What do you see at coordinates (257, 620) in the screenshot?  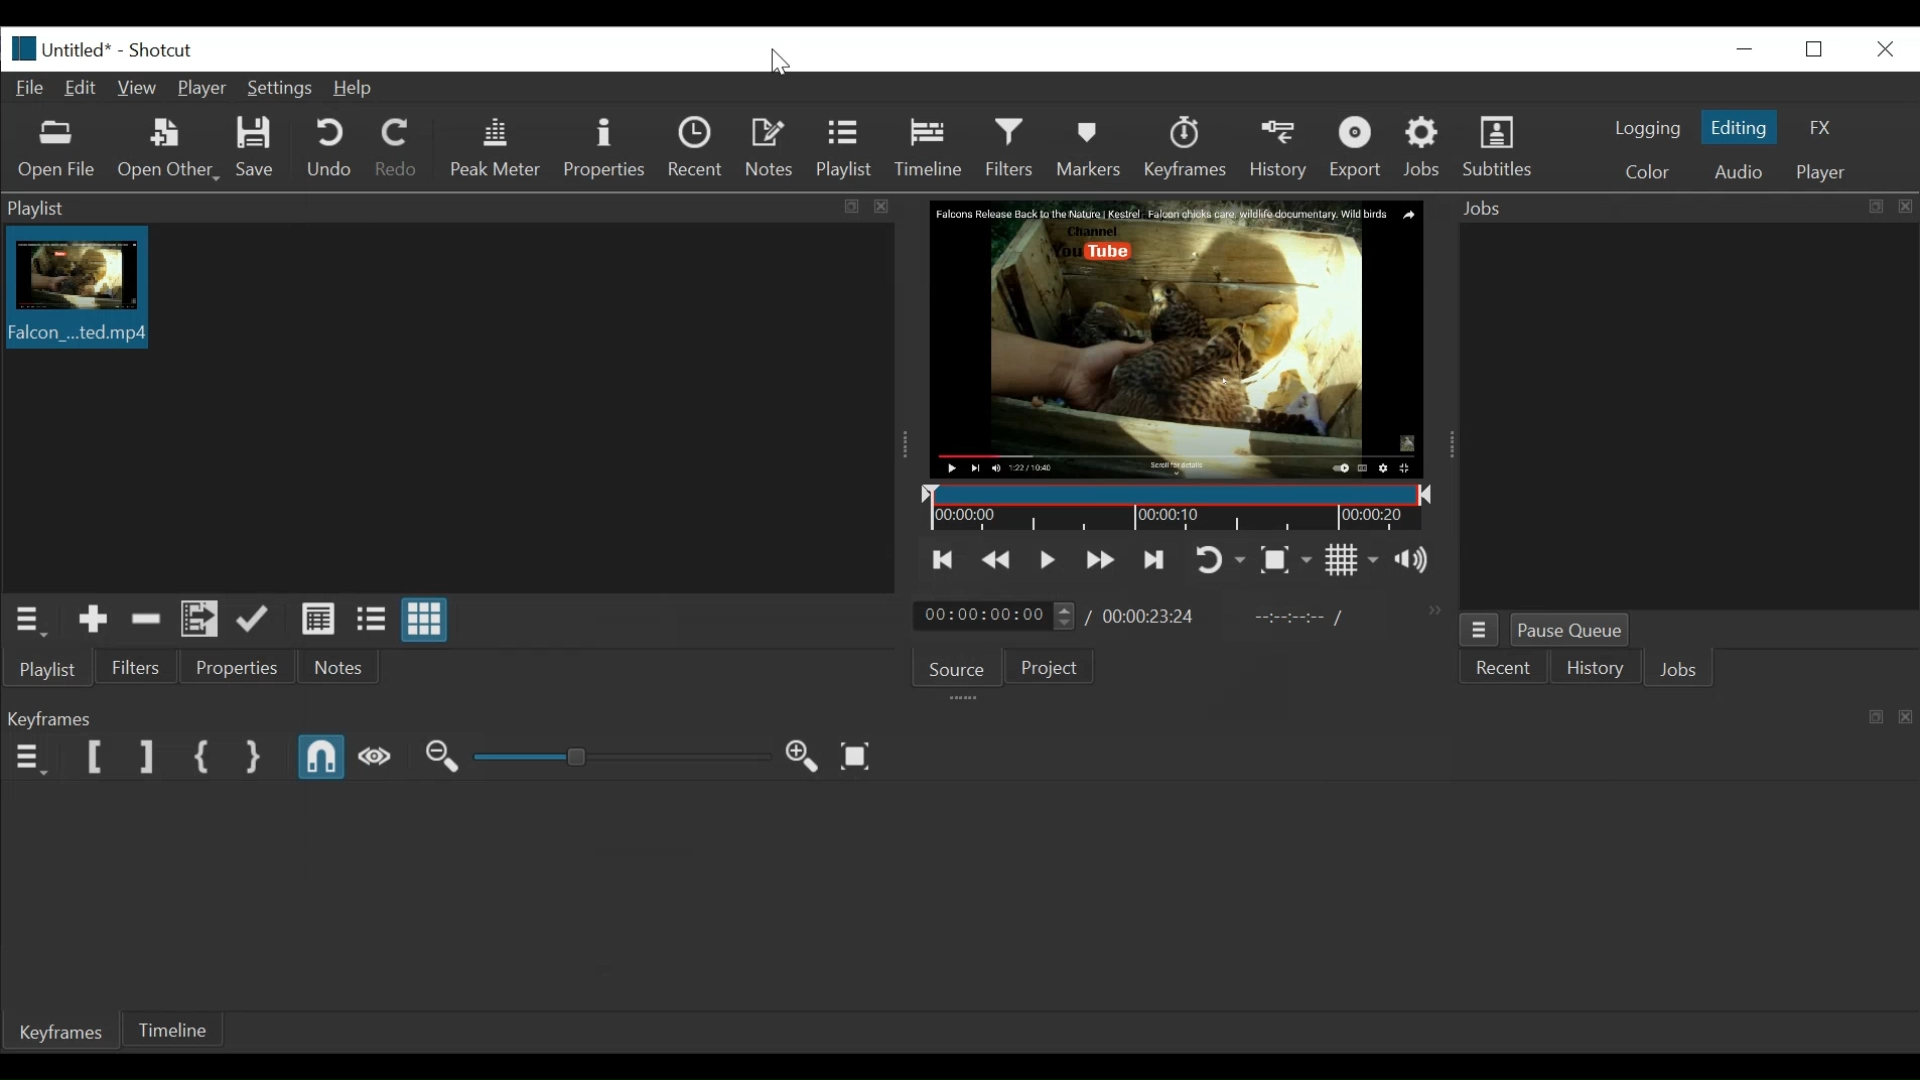 I see `Update` at bounding box center [257, 620].